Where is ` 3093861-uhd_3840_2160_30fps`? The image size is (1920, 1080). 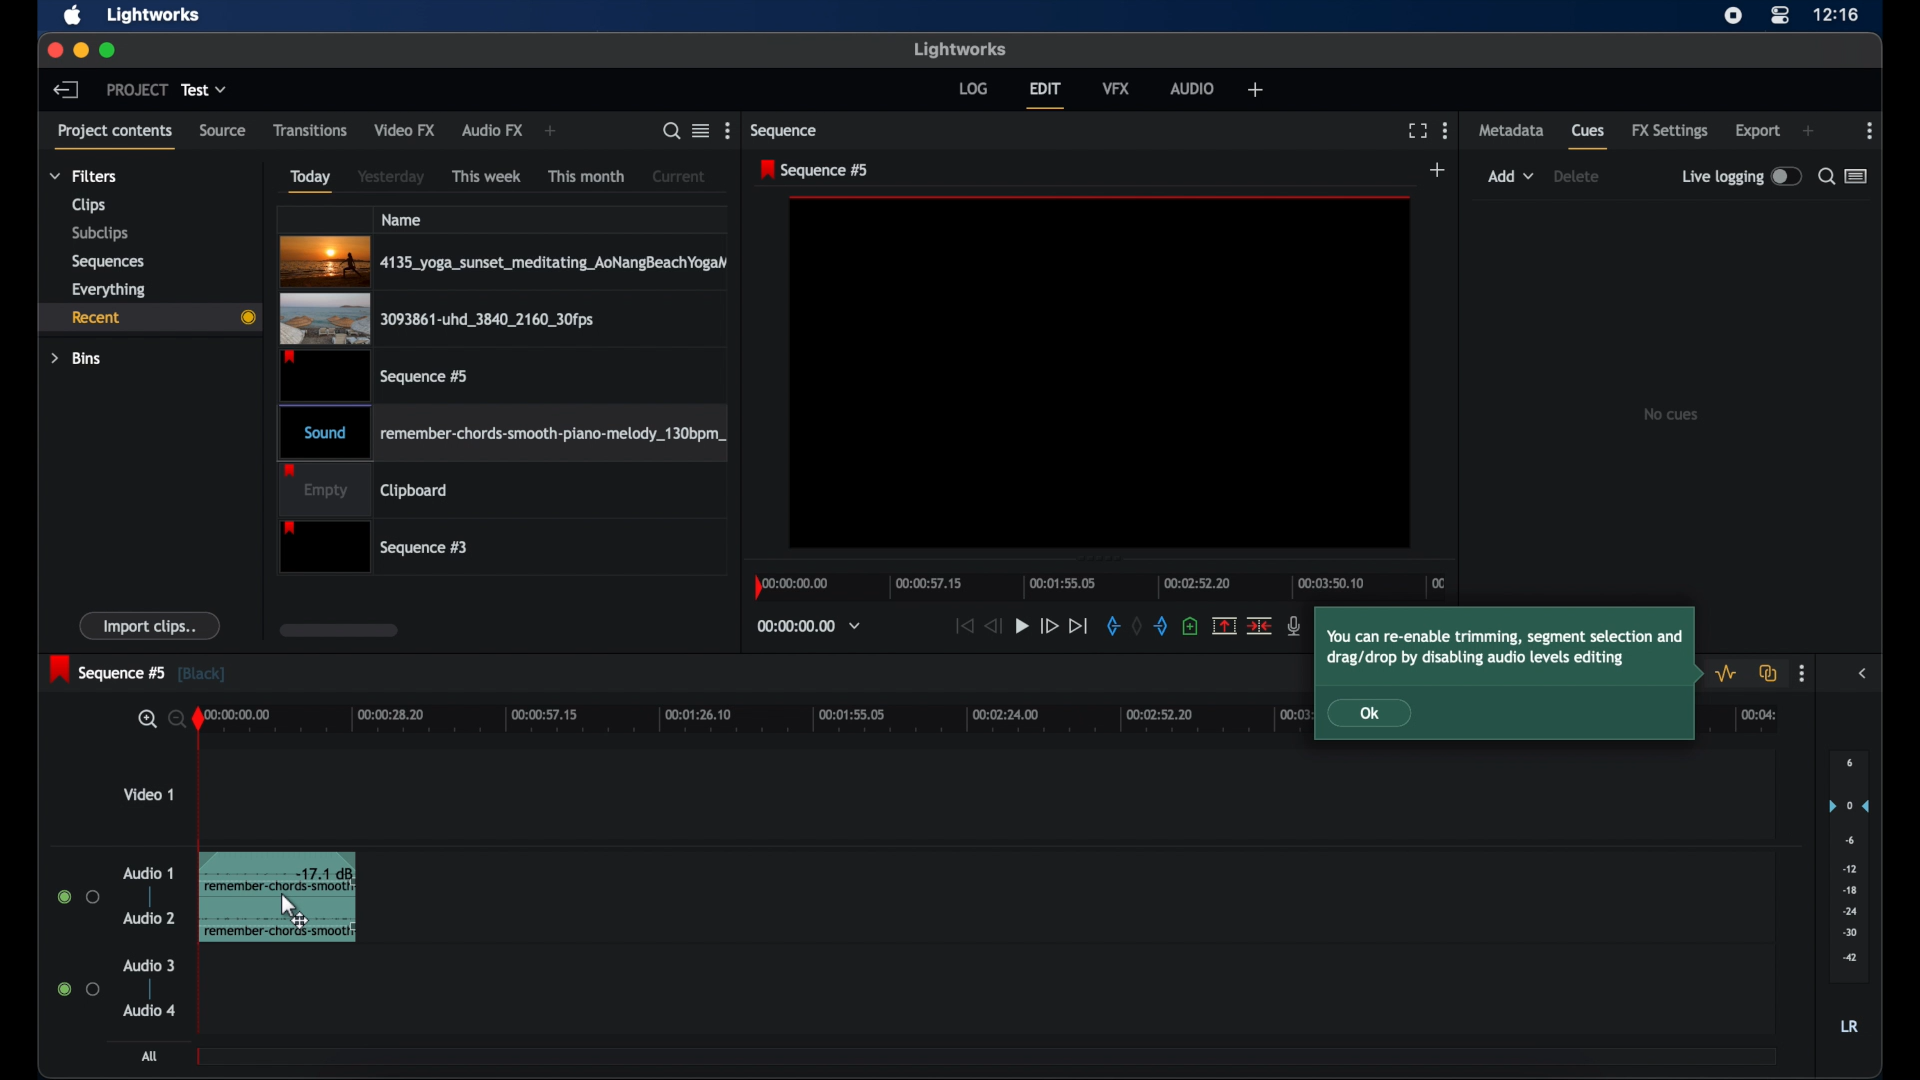  3093861-uhd_3840_2160_30fps is located at coordinates (437, 318).